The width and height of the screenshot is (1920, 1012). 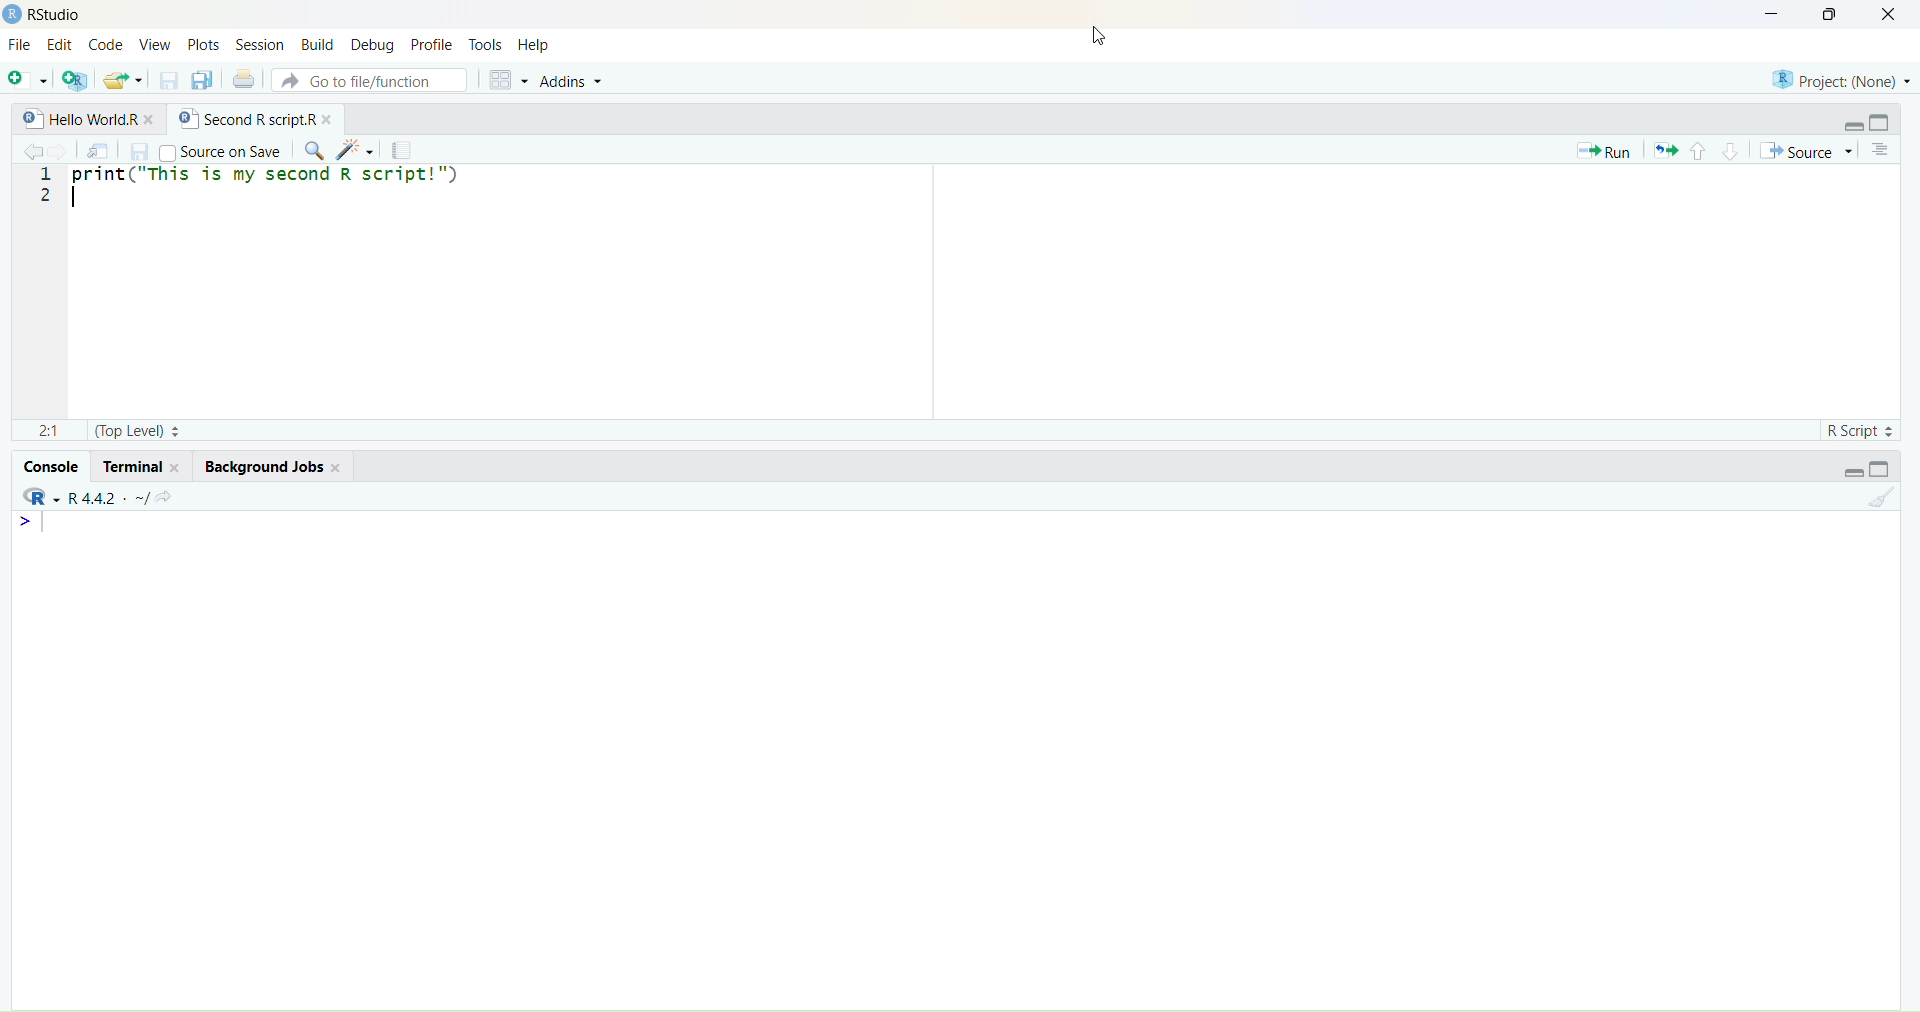 I want to click on File, so click(x=21, y=43).